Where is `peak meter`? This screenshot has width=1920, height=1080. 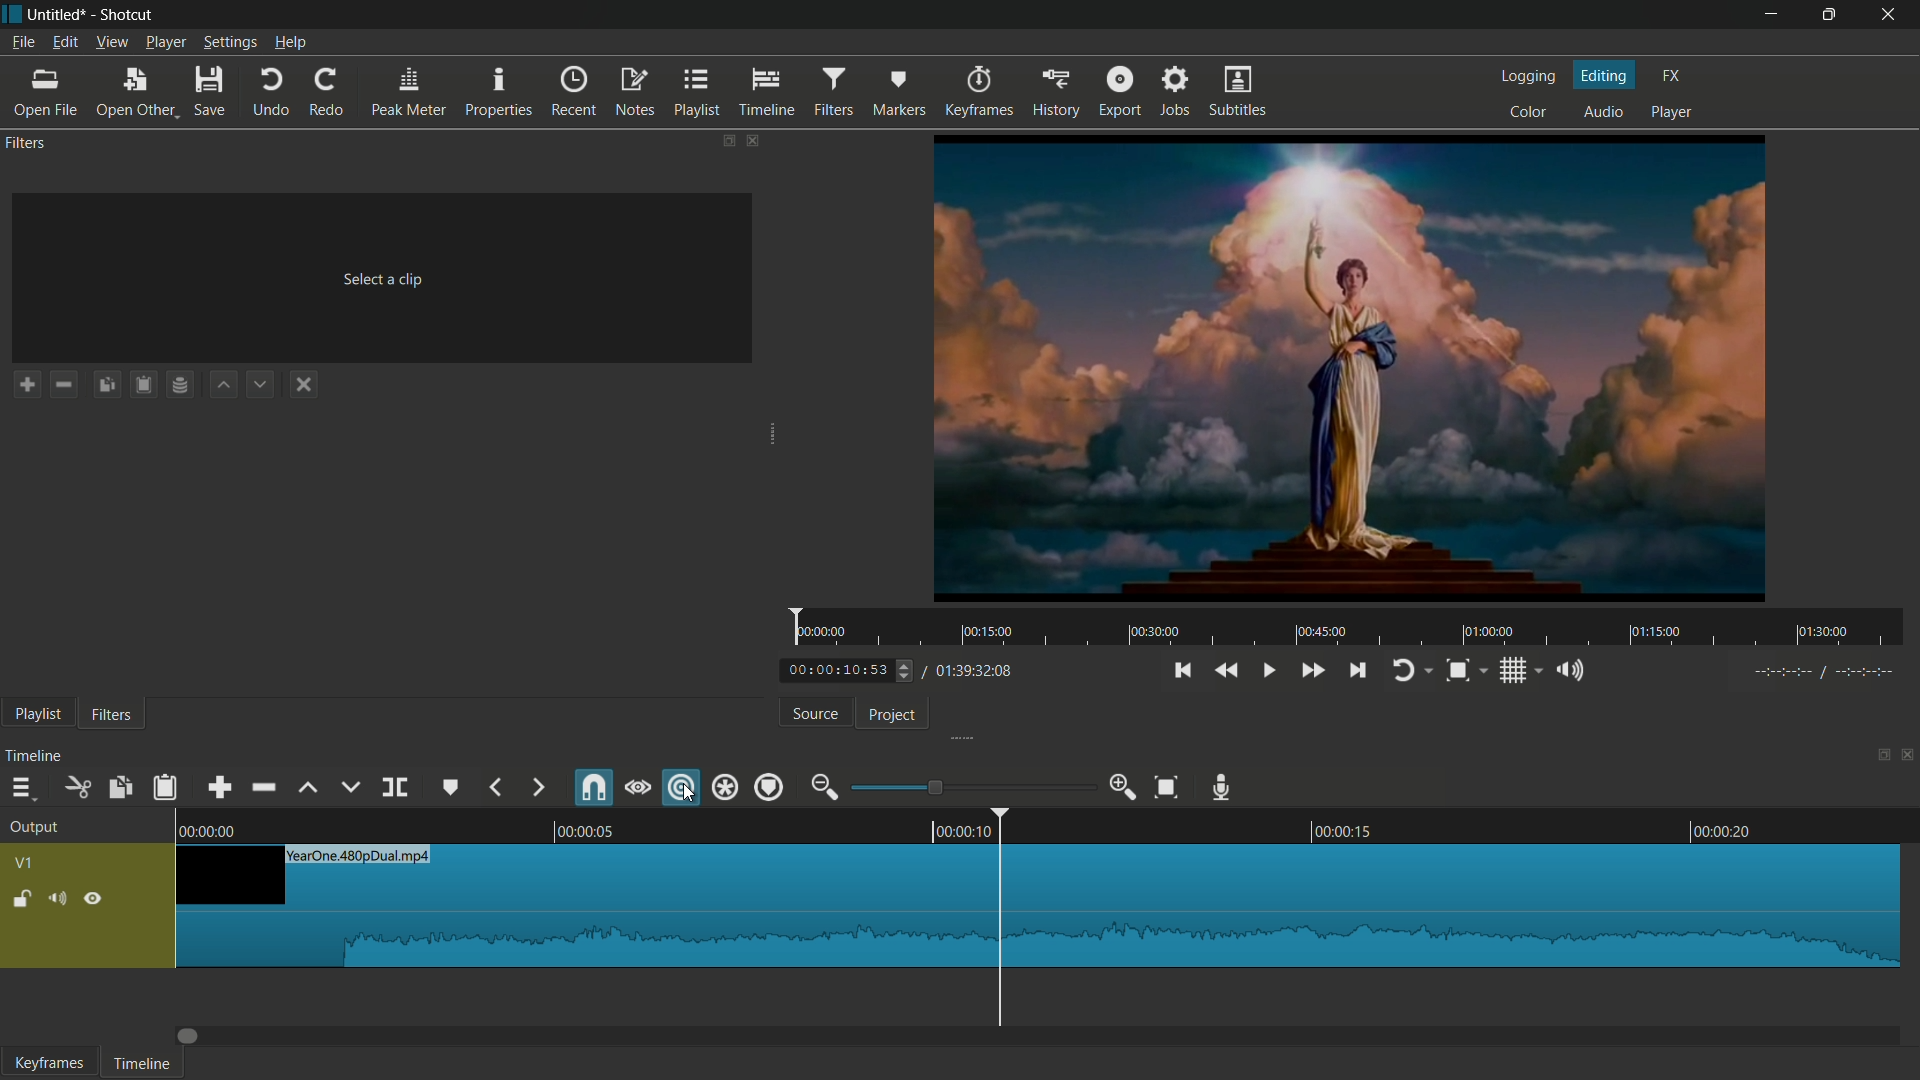
peak meter is located at coordinates (409, 92).